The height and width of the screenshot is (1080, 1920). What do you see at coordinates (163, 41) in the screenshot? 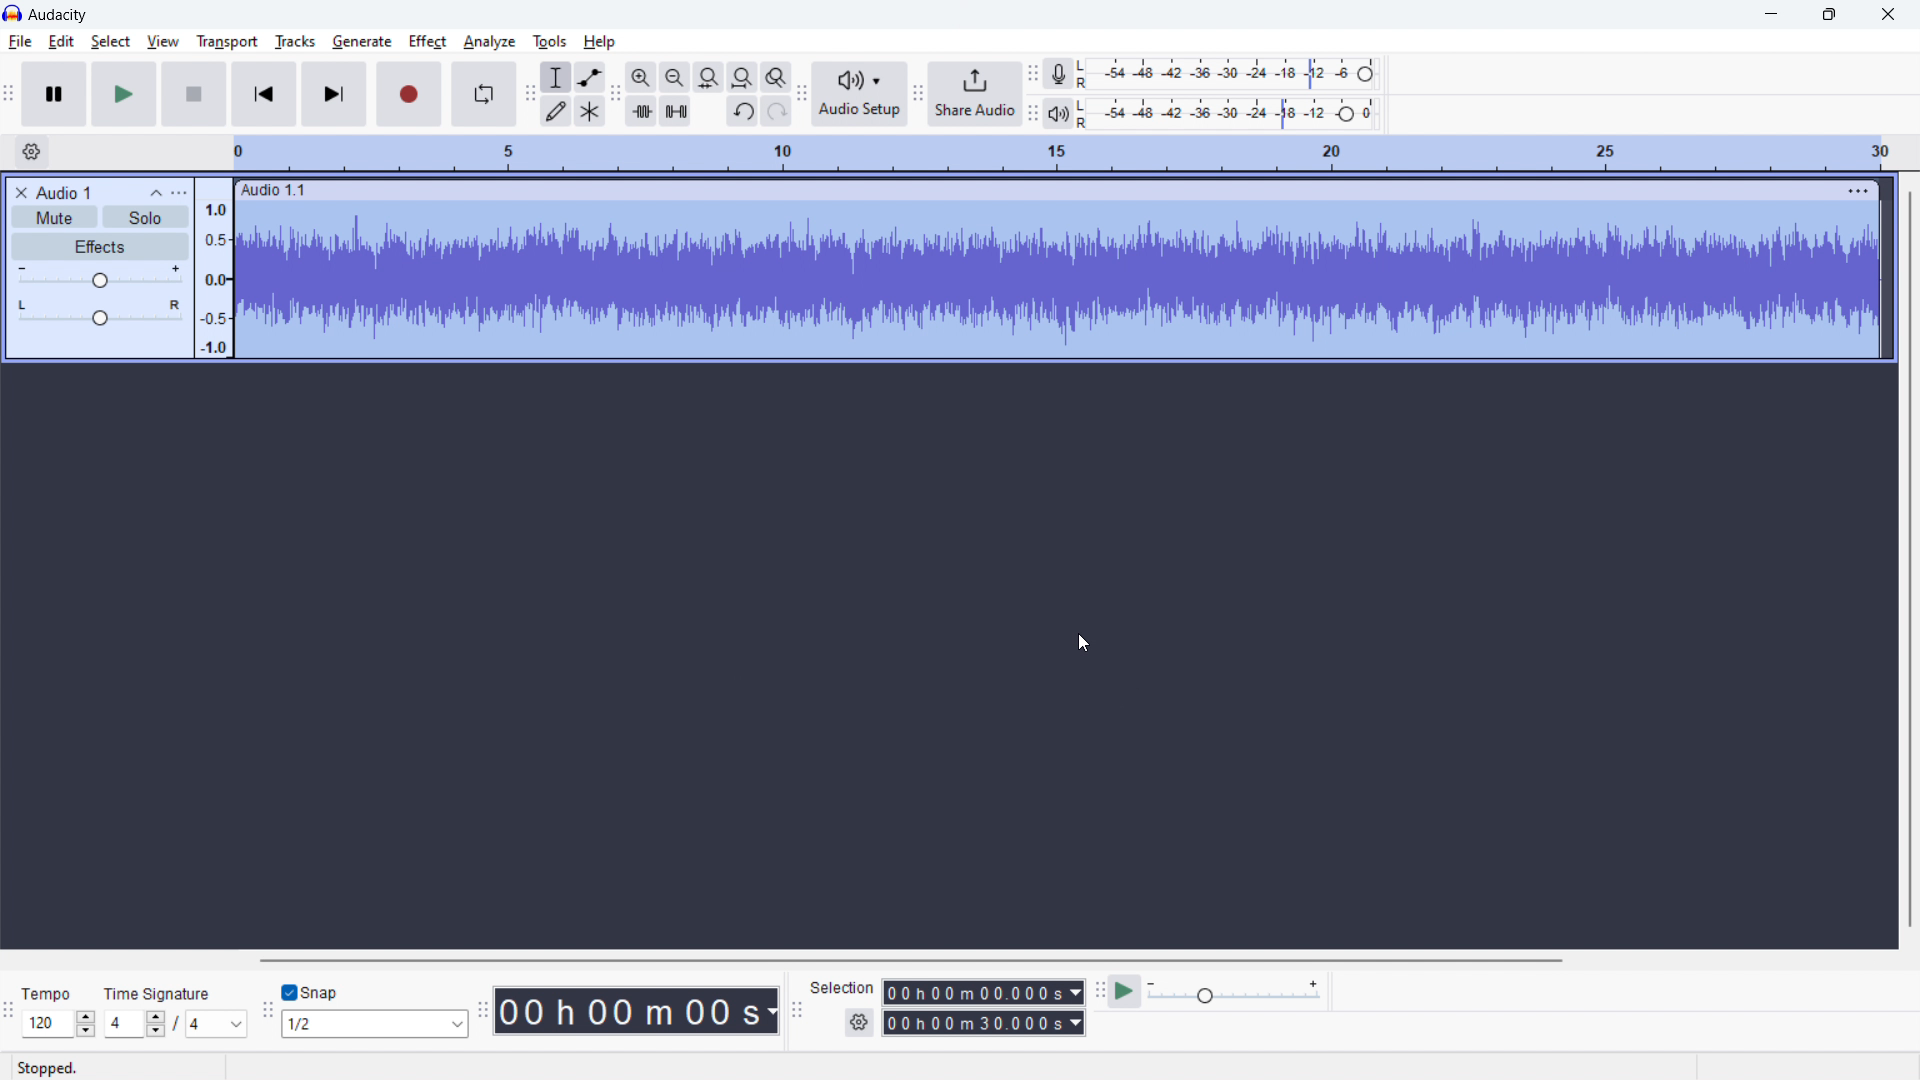
I see `view` at bounding box center [163, 41].